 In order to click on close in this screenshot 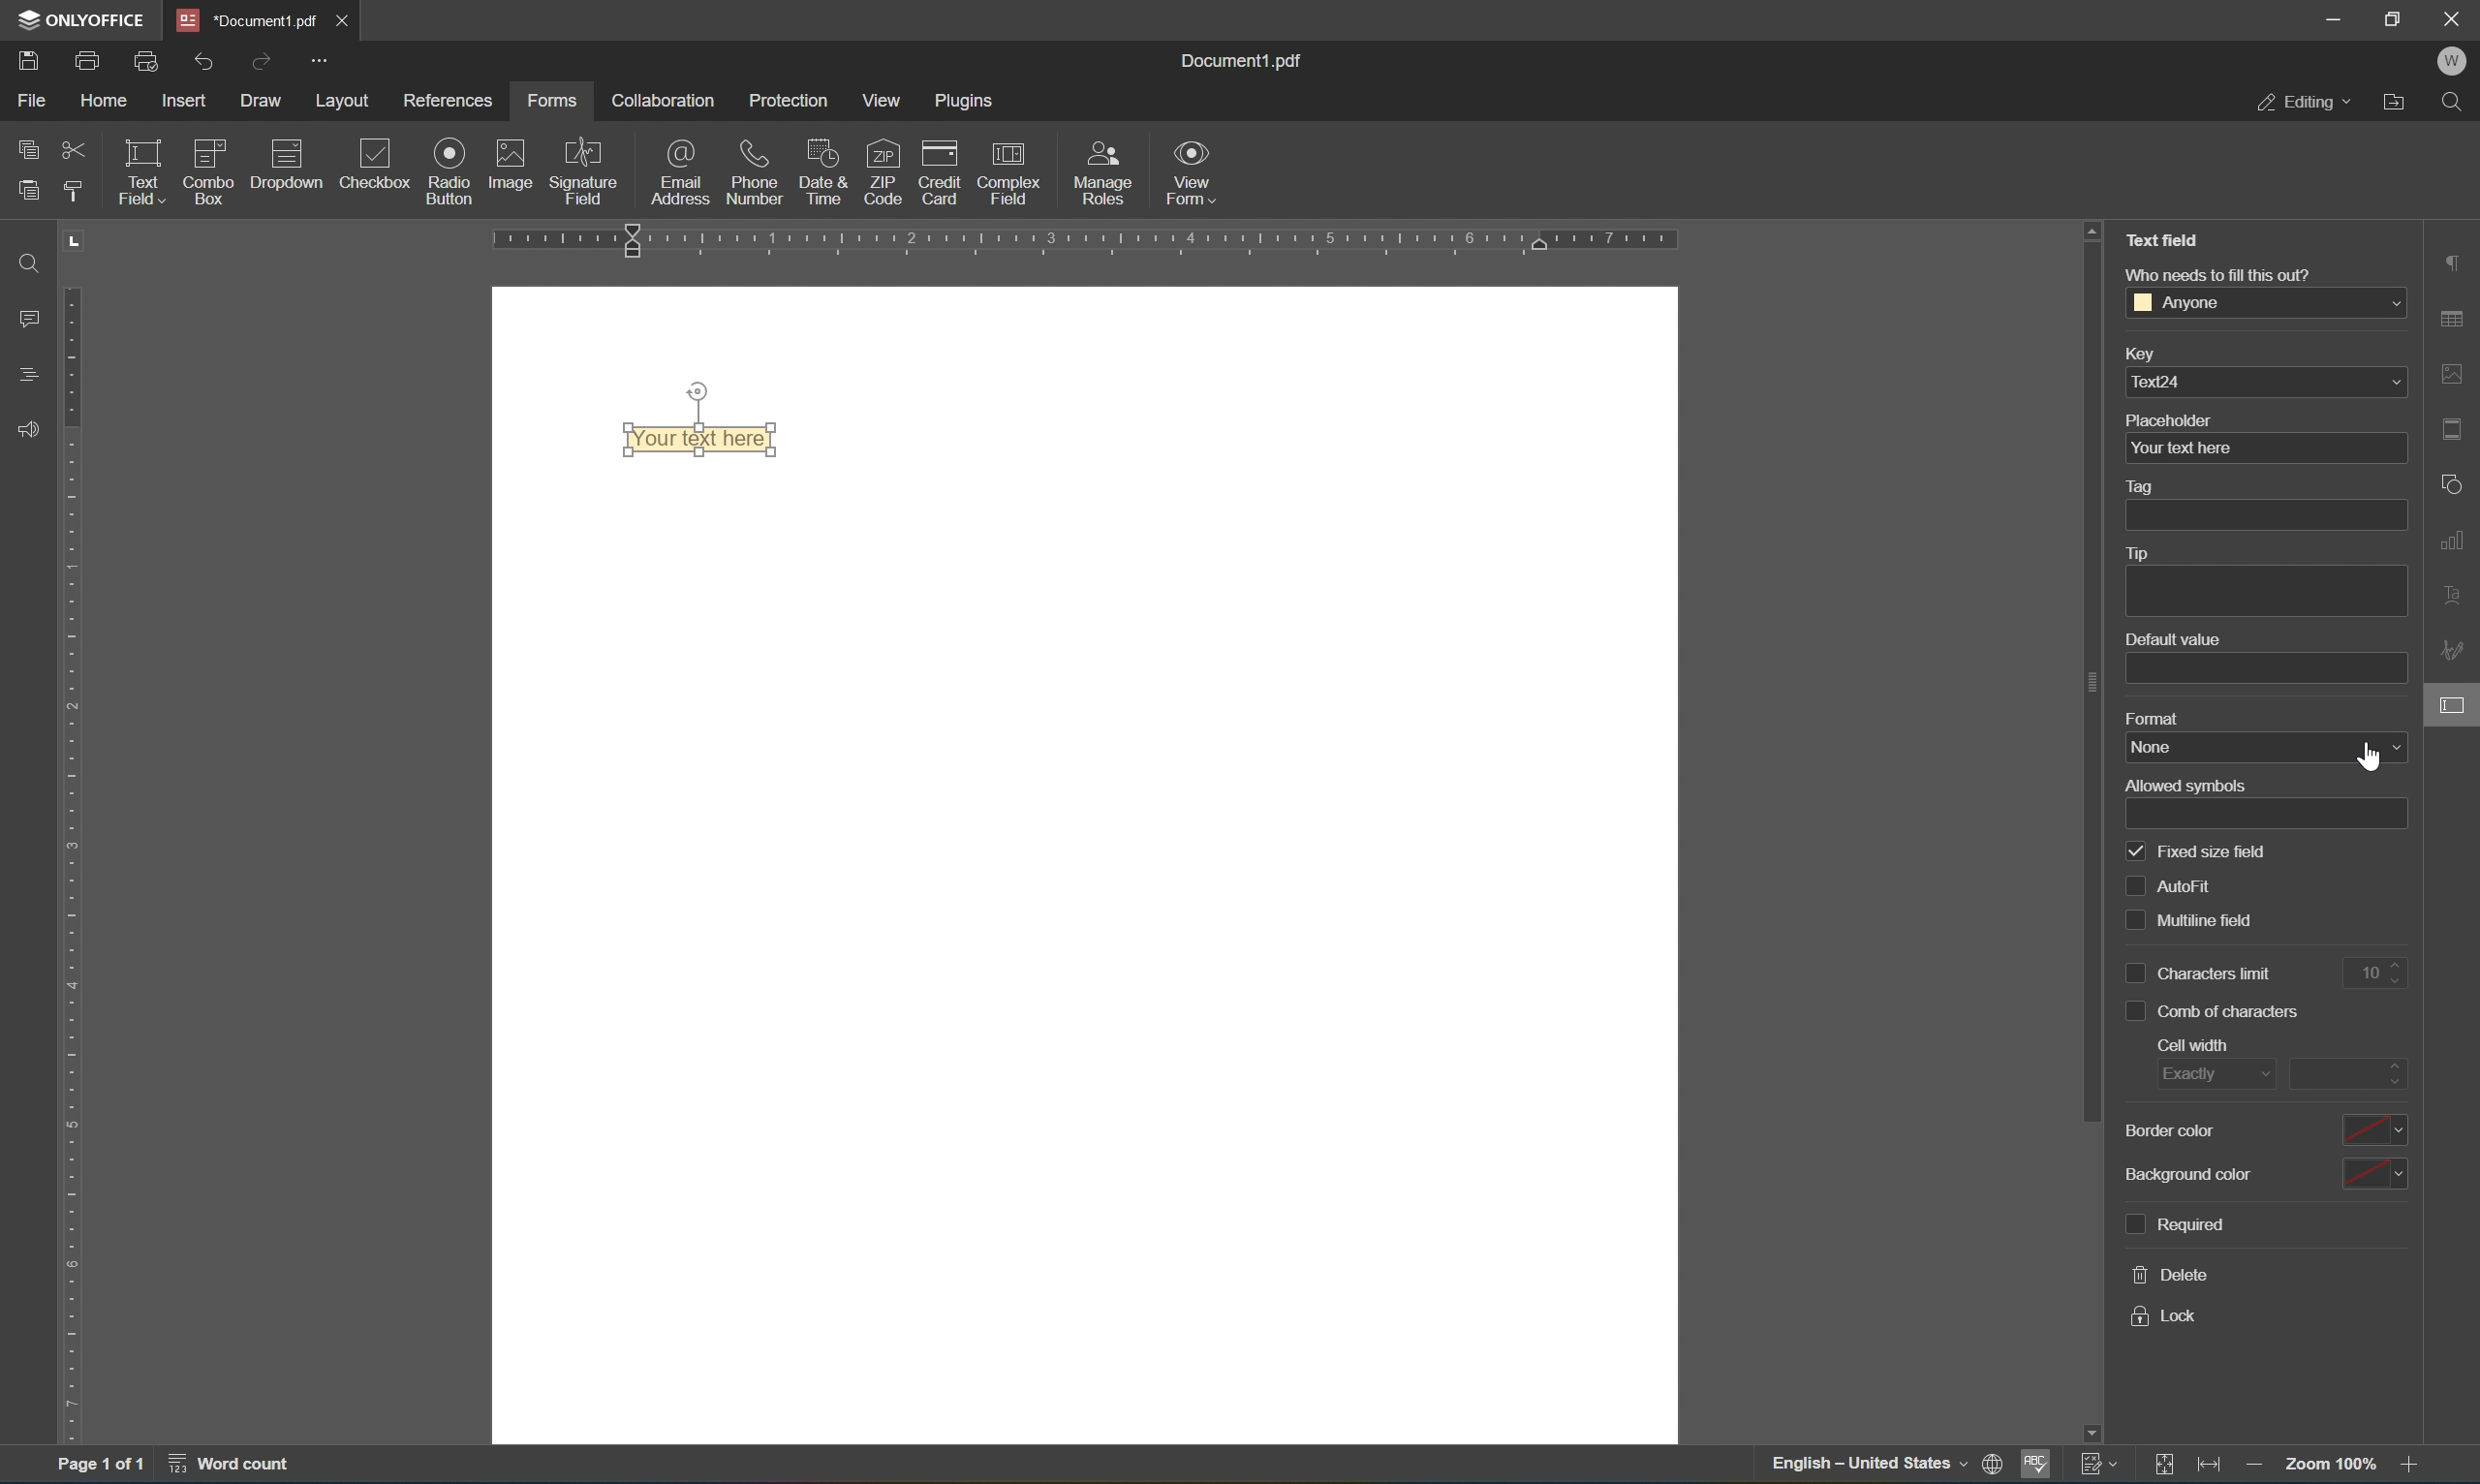, I will do `click(2455, 16)`.